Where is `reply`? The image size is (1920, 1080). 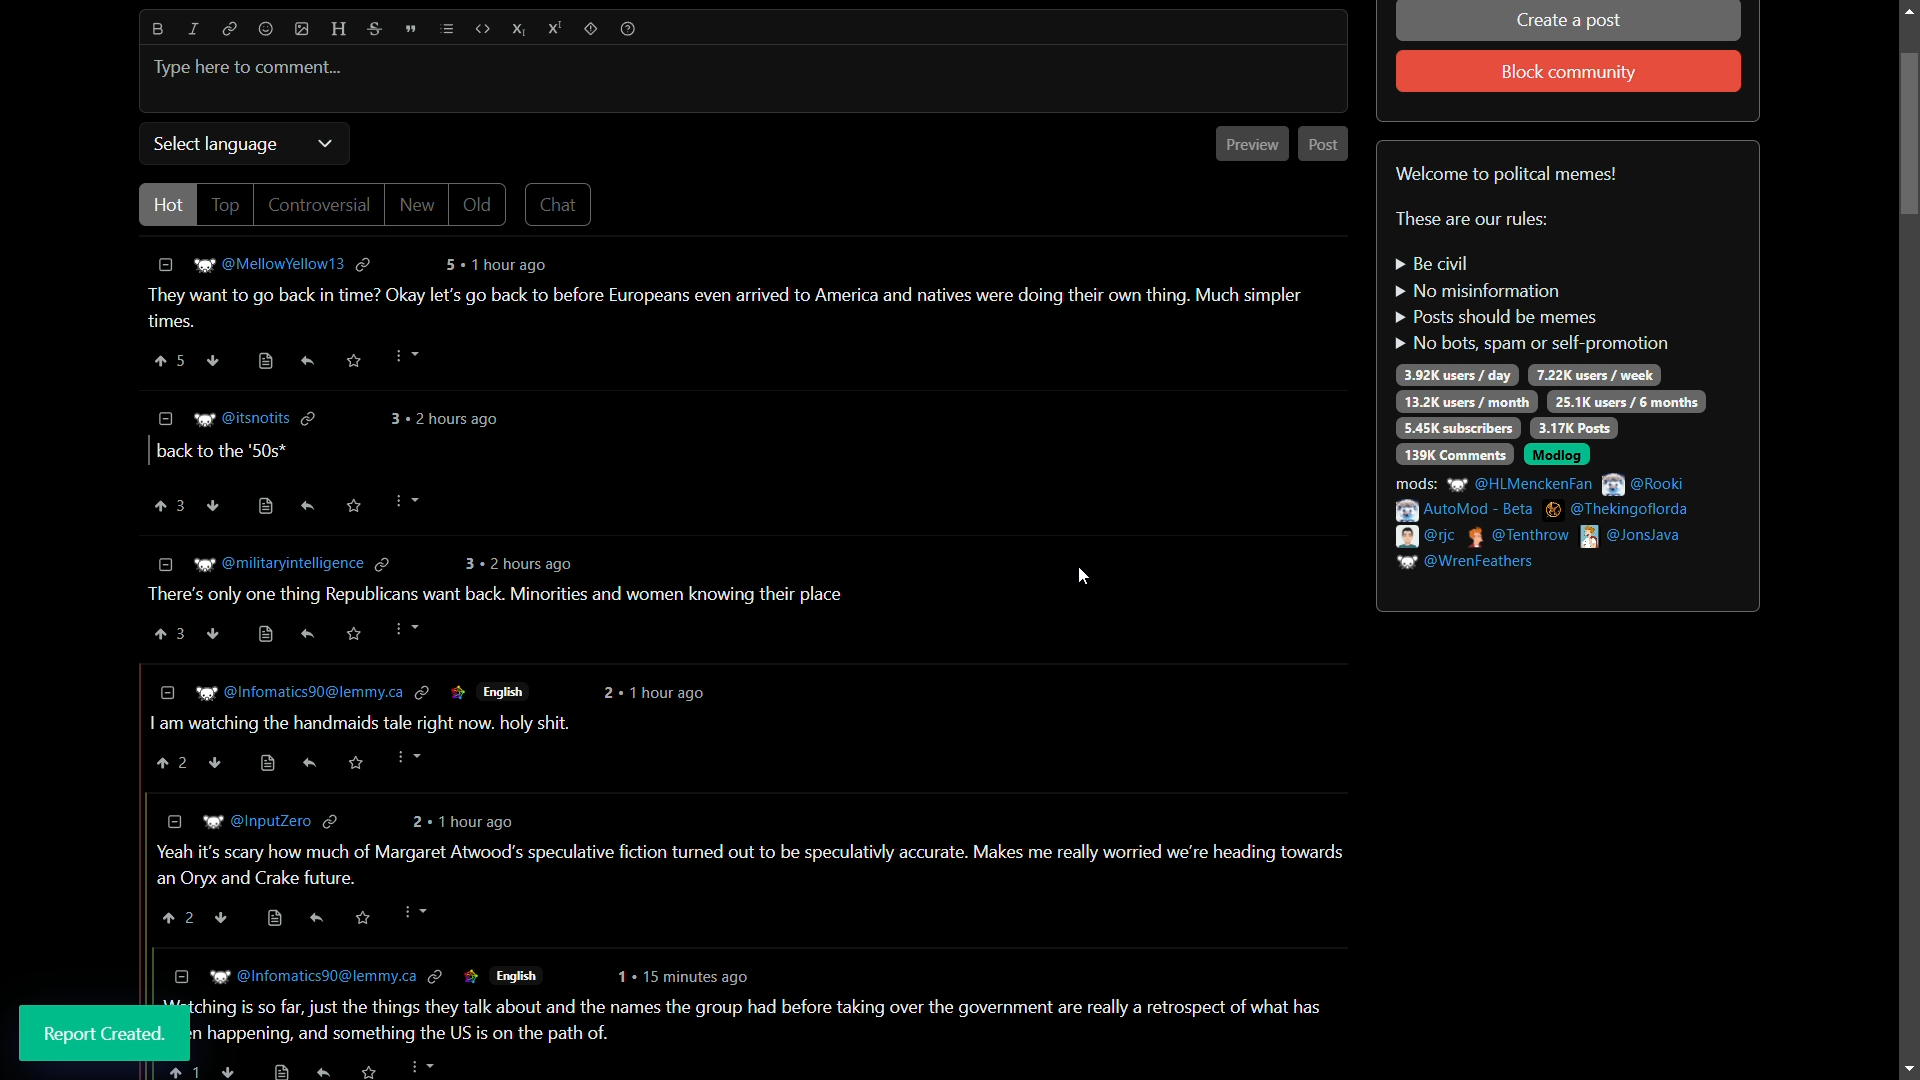 reply is located at coordinates (309, 507).